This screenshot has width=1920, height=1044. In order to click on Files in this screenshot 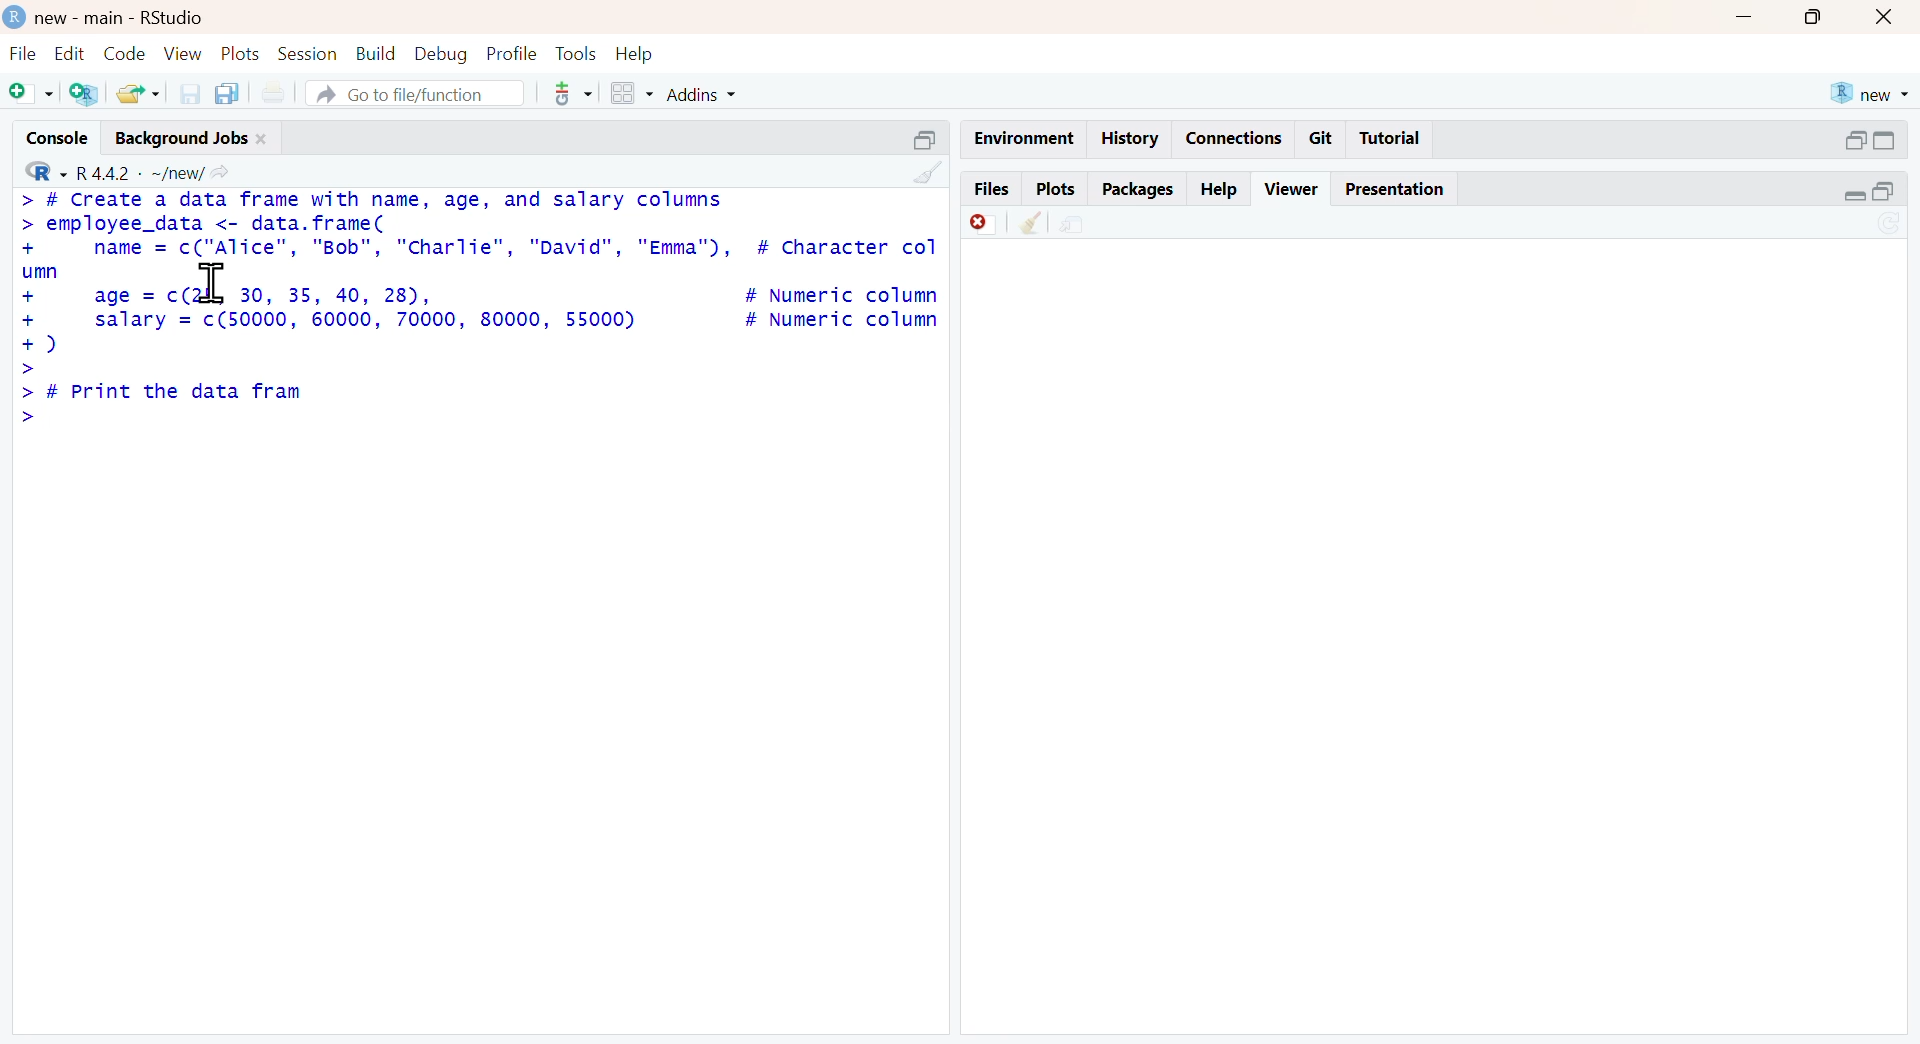, I will do `click(992, 189)`.